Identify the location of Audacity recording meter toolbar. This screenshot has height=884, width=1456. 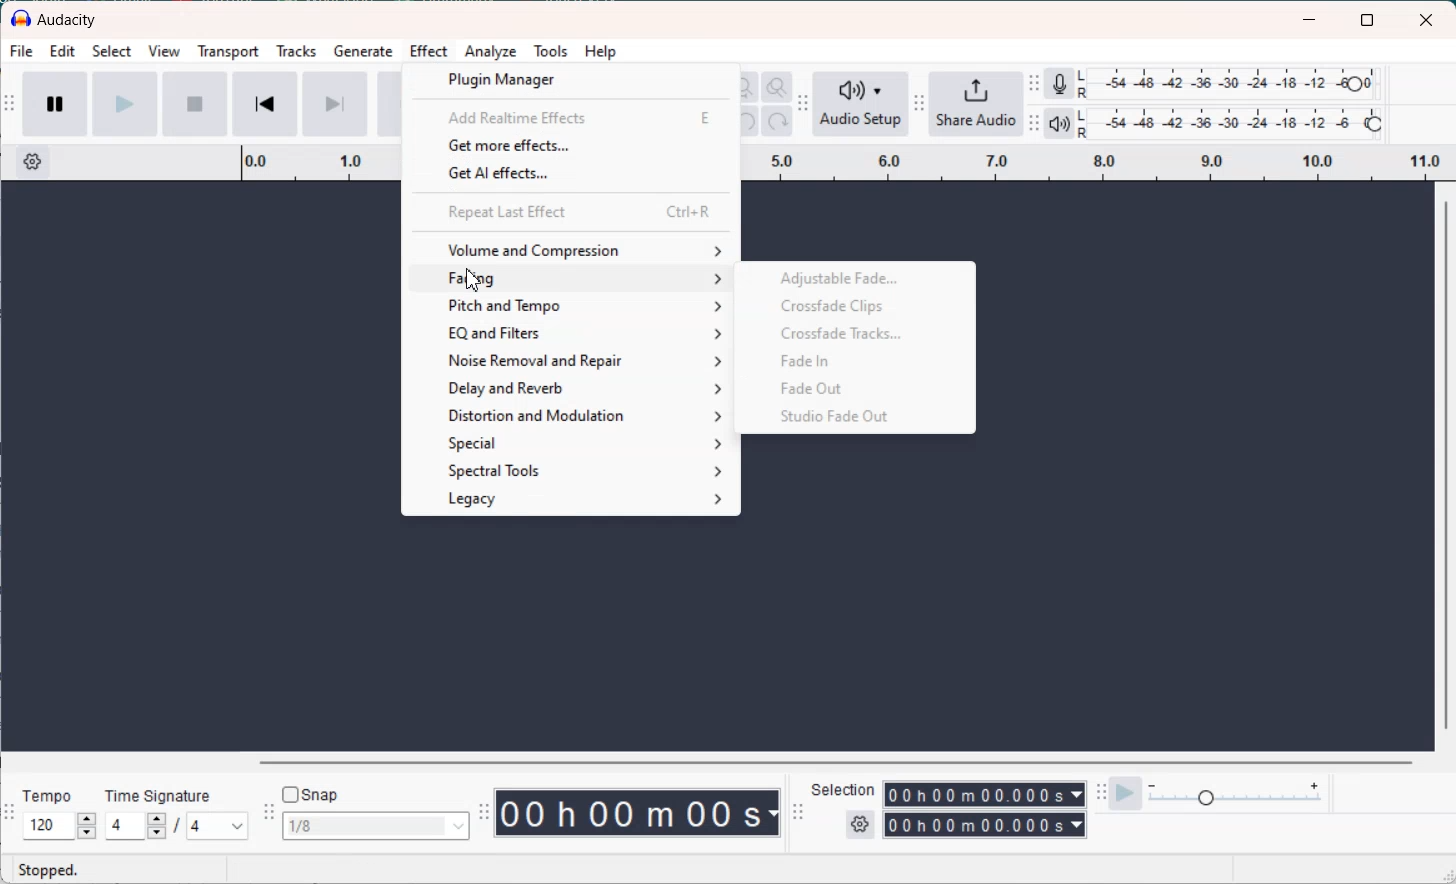
(1034, 84).